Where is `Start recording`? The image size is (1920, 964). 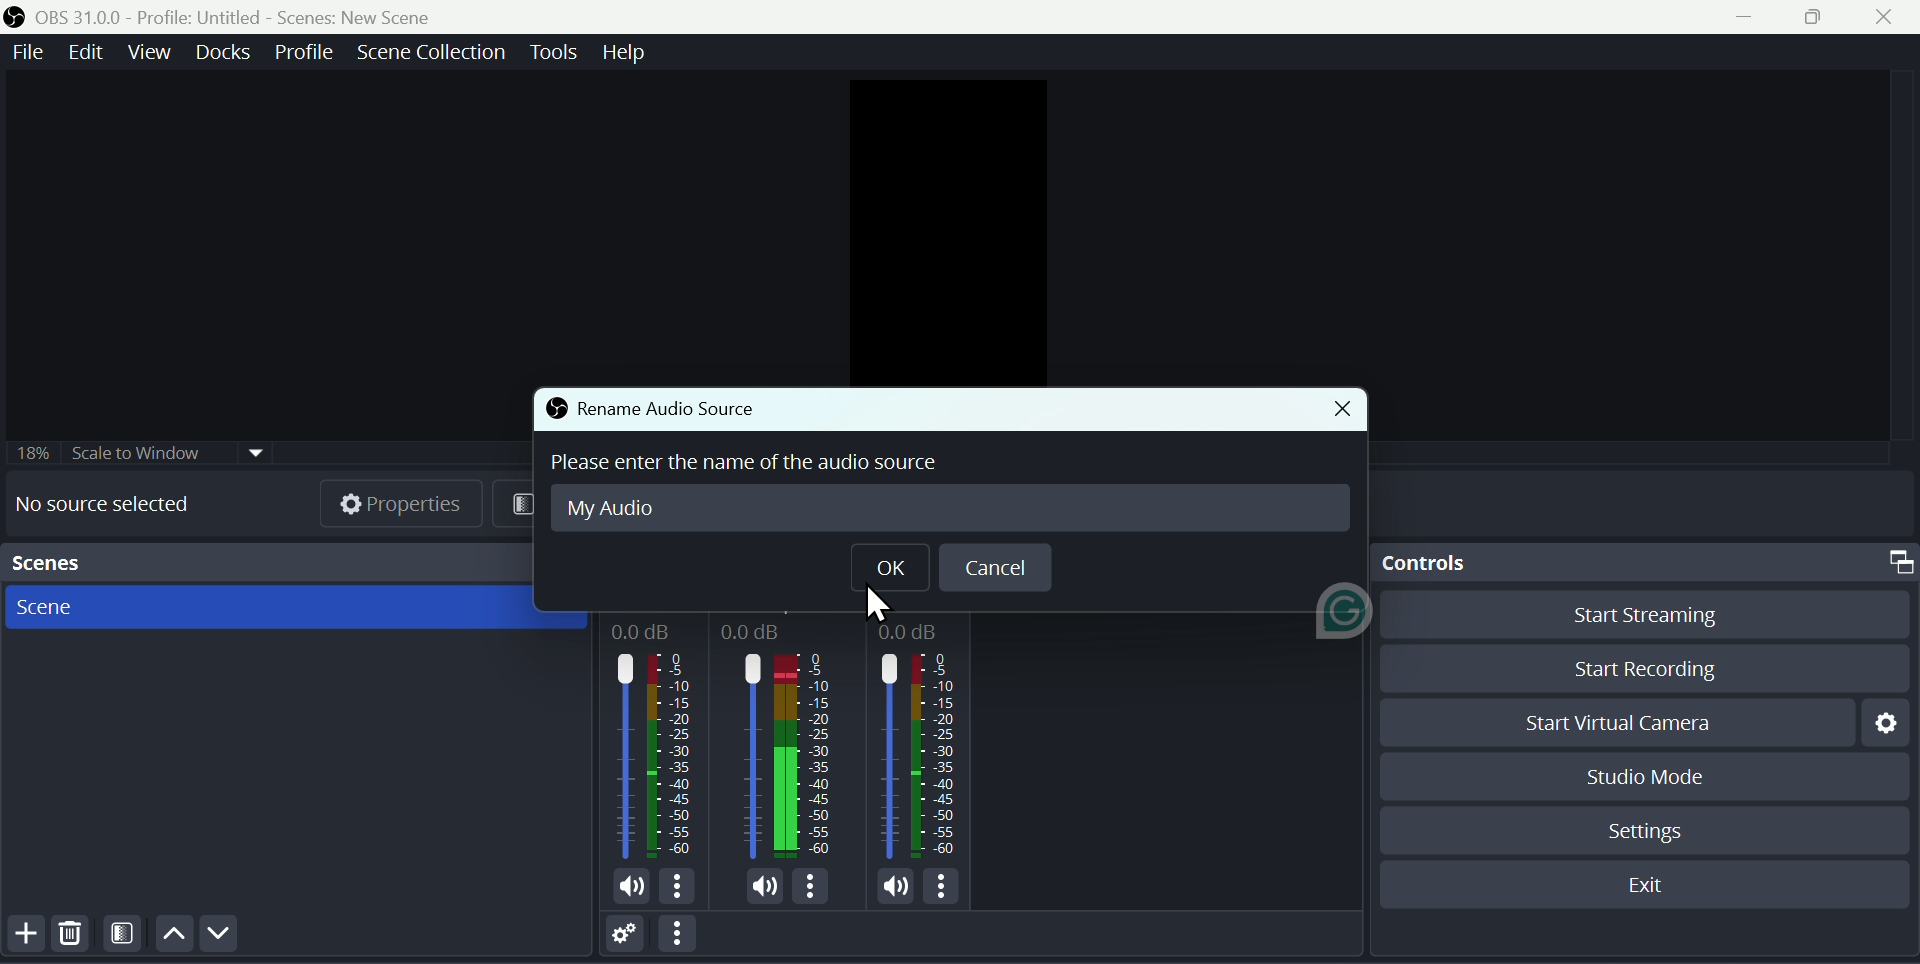 Start recording is located at coordinates (1632, 669).